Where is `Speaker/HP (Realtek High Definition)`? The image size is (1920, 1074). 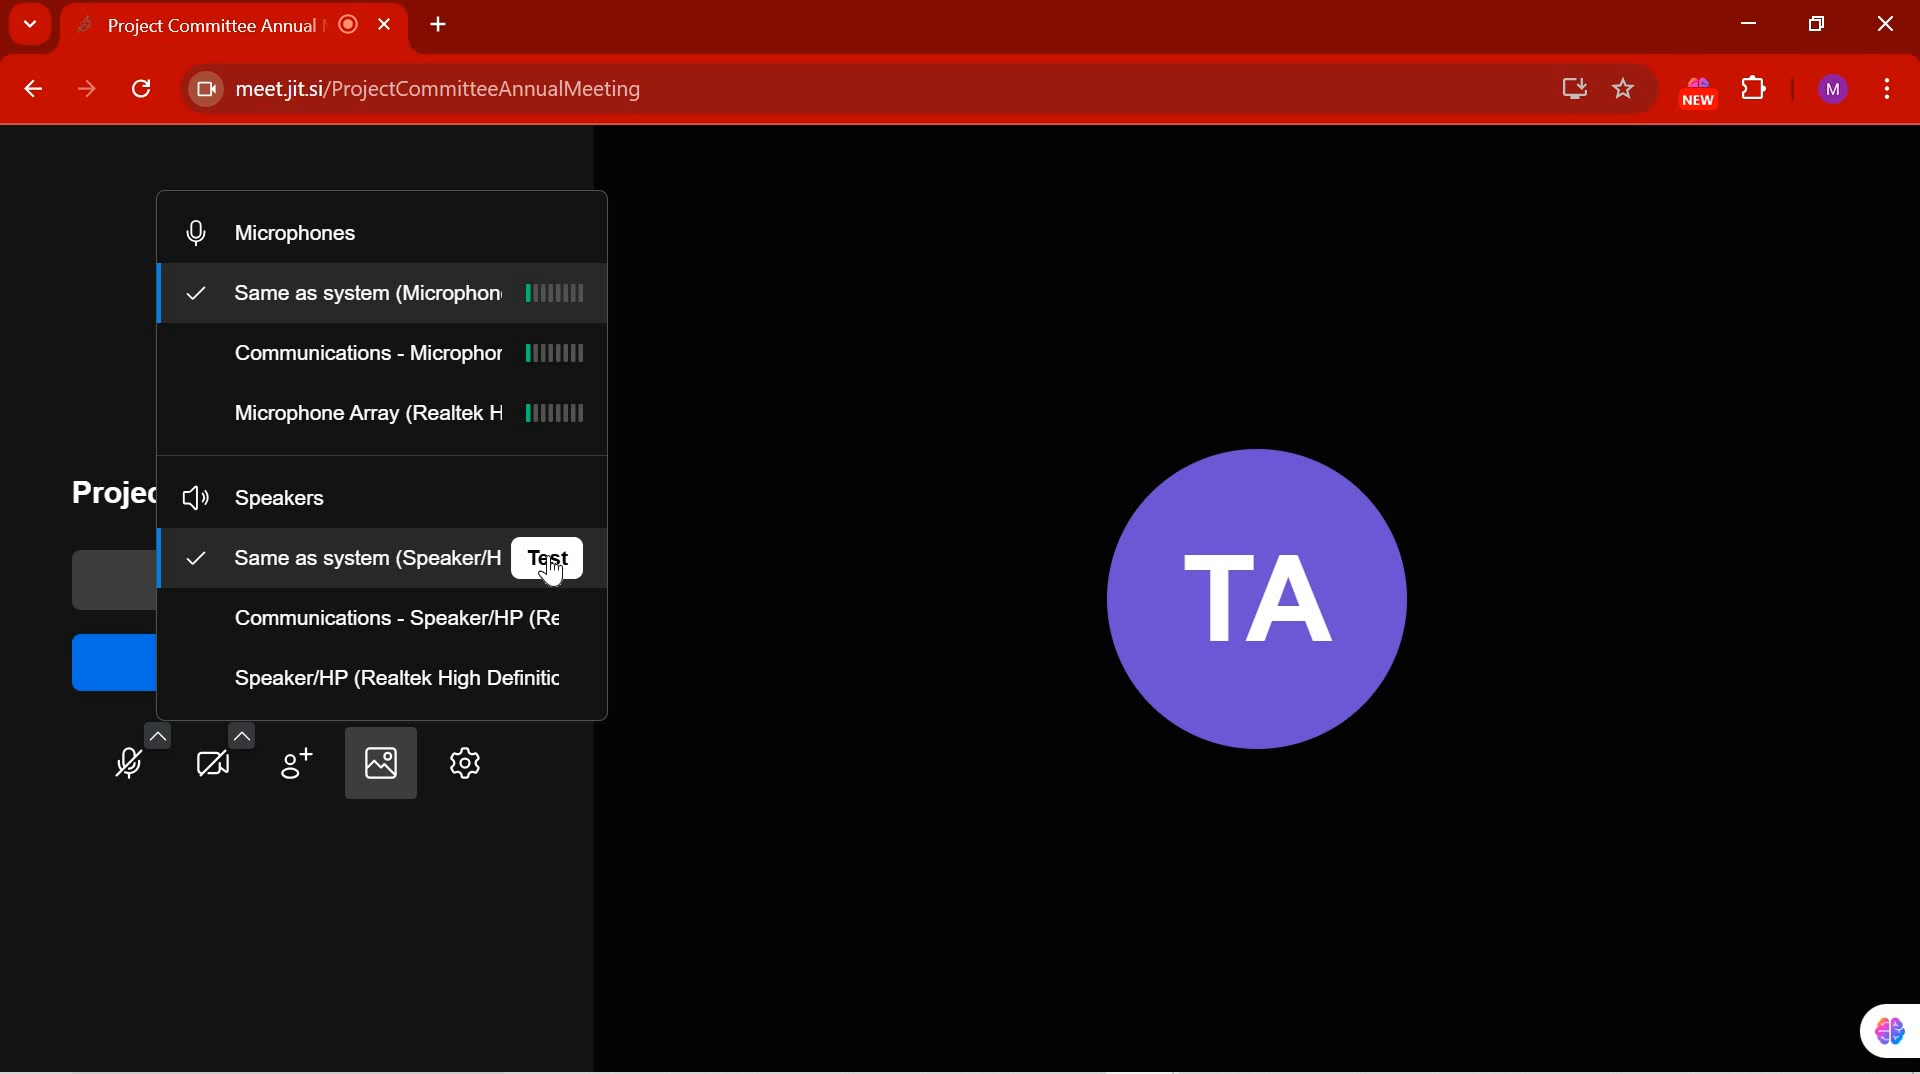
Speaker/HP (Realtek High Definition) is located at coordinates (402, 677).